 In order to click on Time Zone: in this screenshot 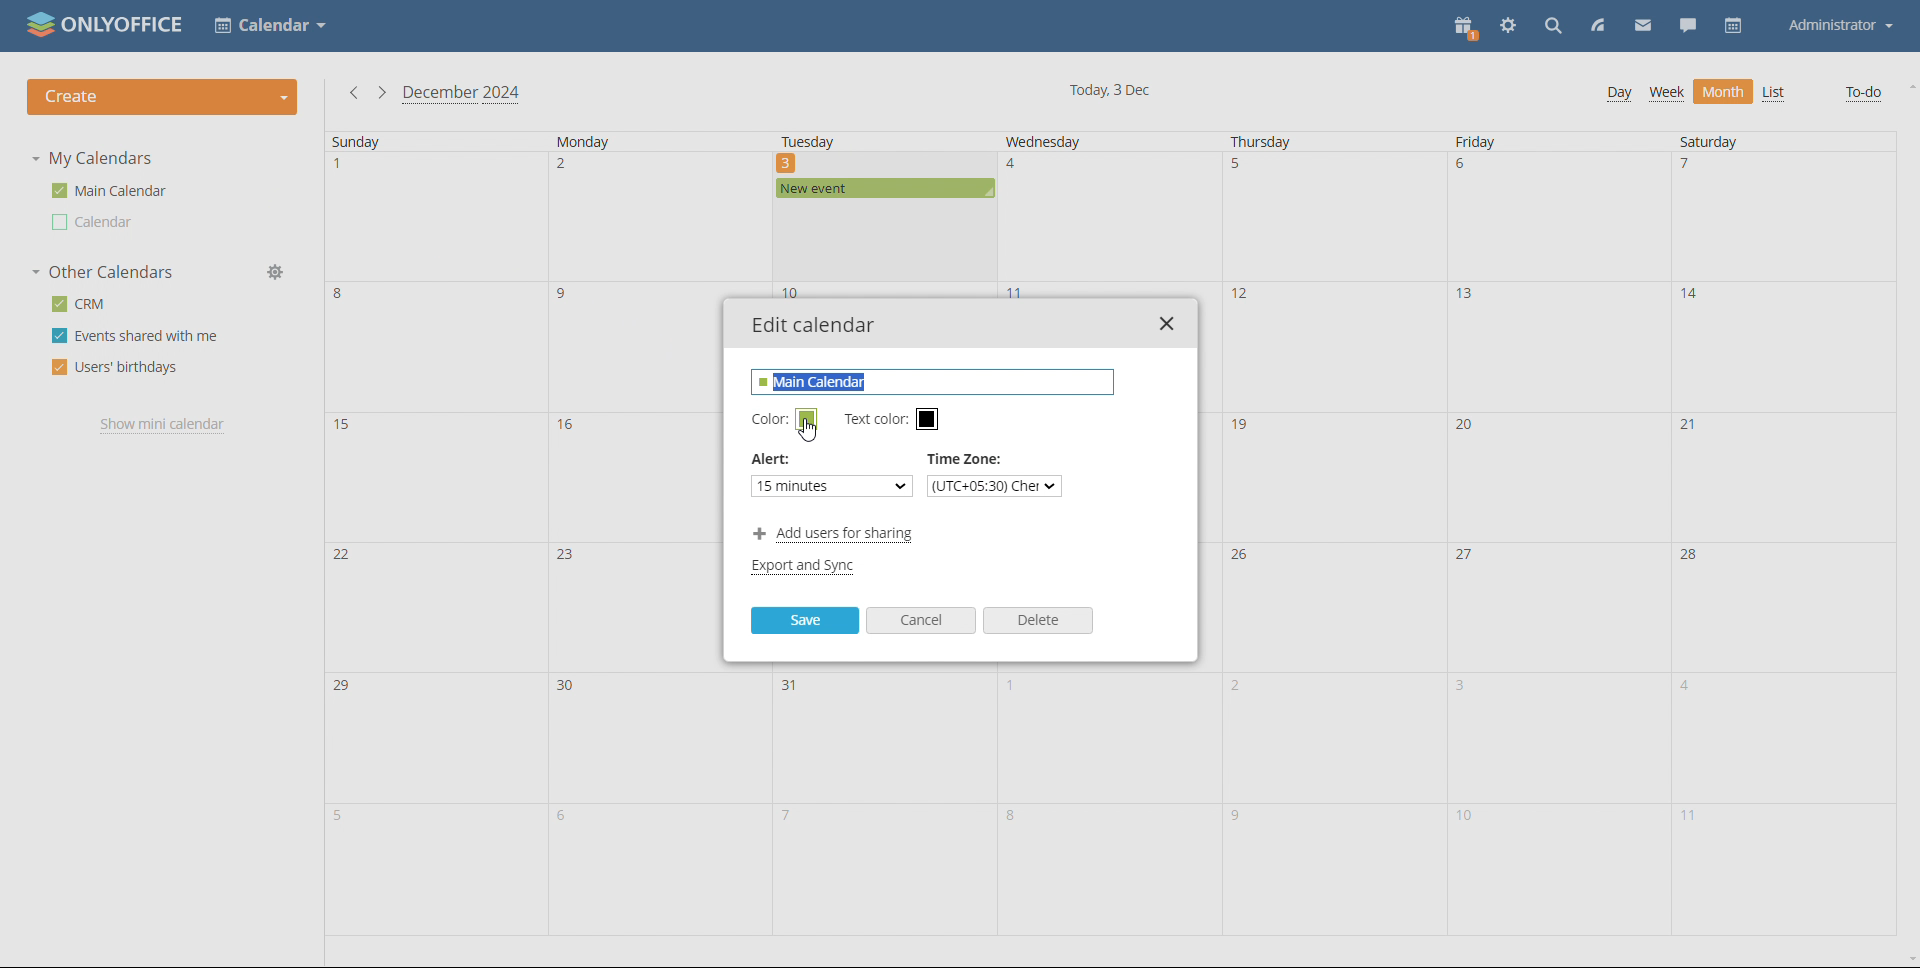, I will do `click(962, 460)`.